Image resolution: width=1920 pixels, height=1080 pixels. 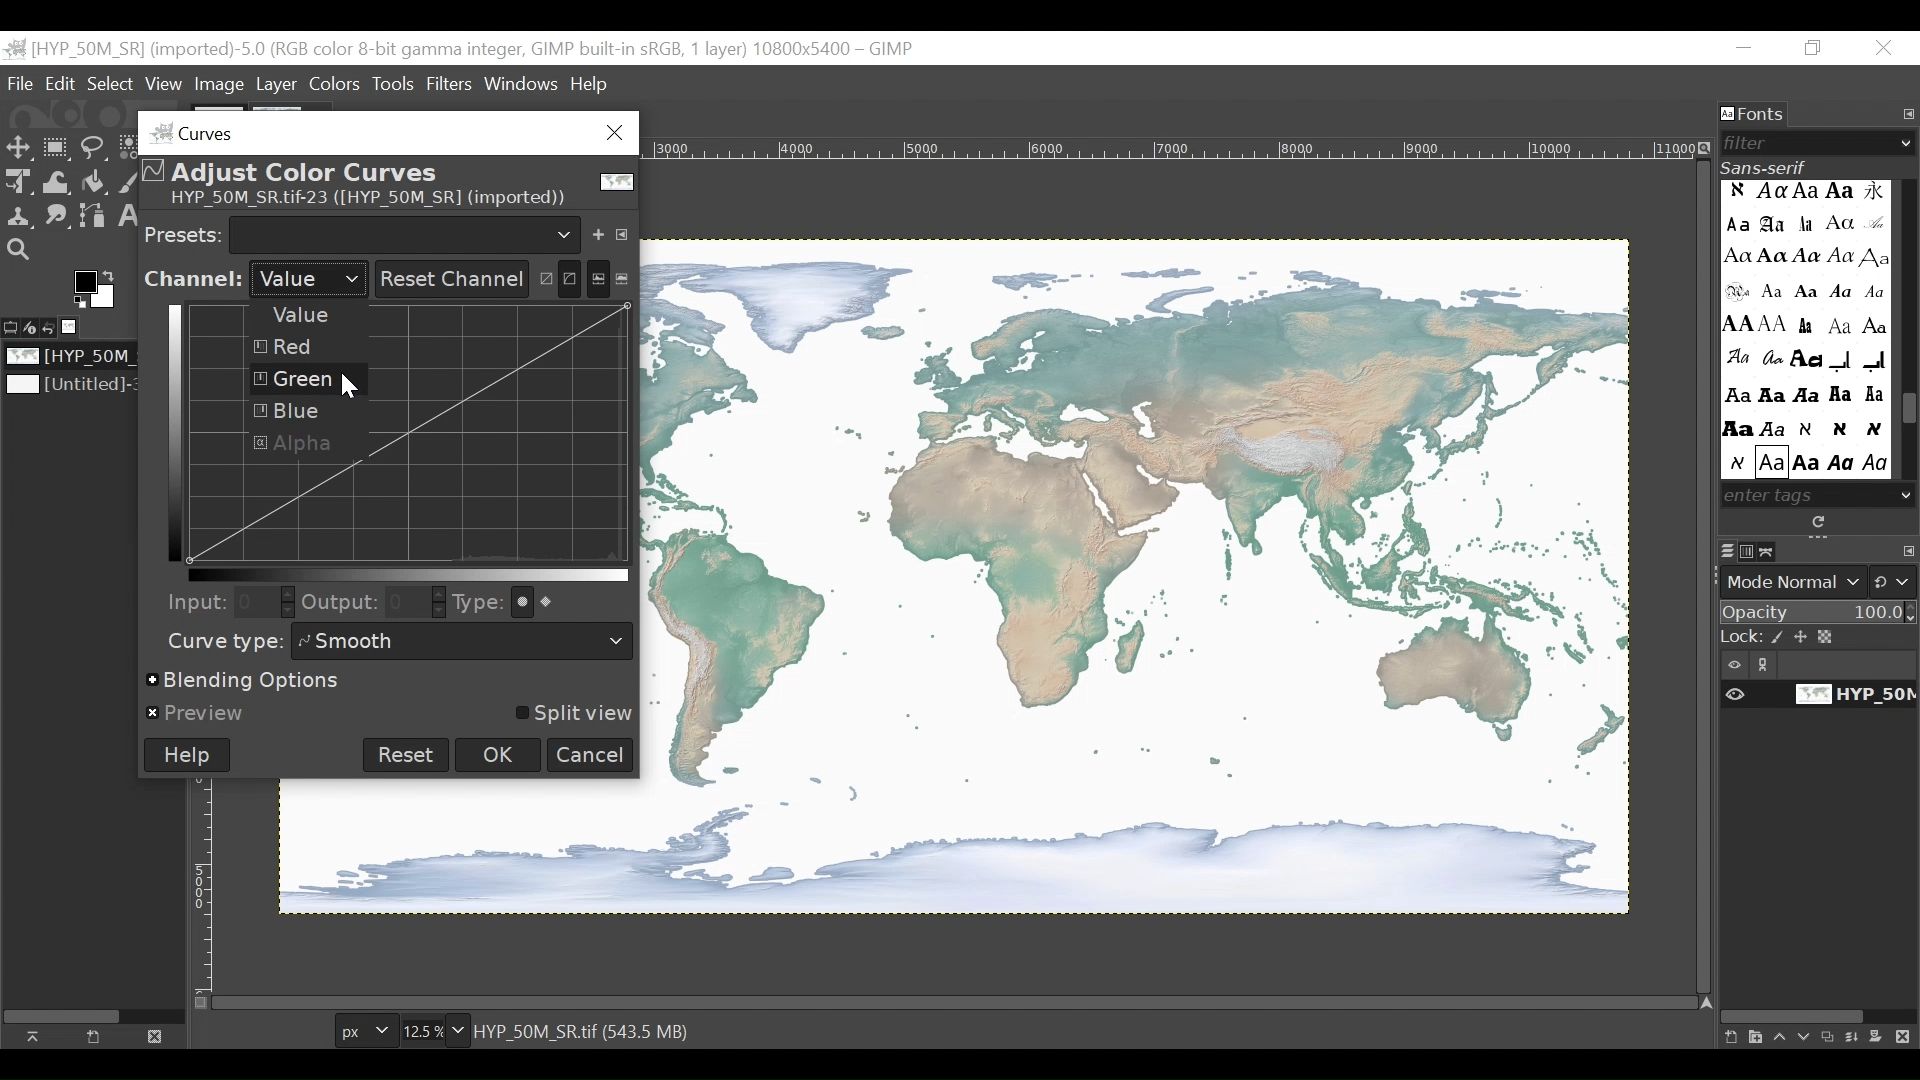 What do you see at coordinates (523, 80) in the screenshot?
I see `Windows` at bounding box center [523, 80].